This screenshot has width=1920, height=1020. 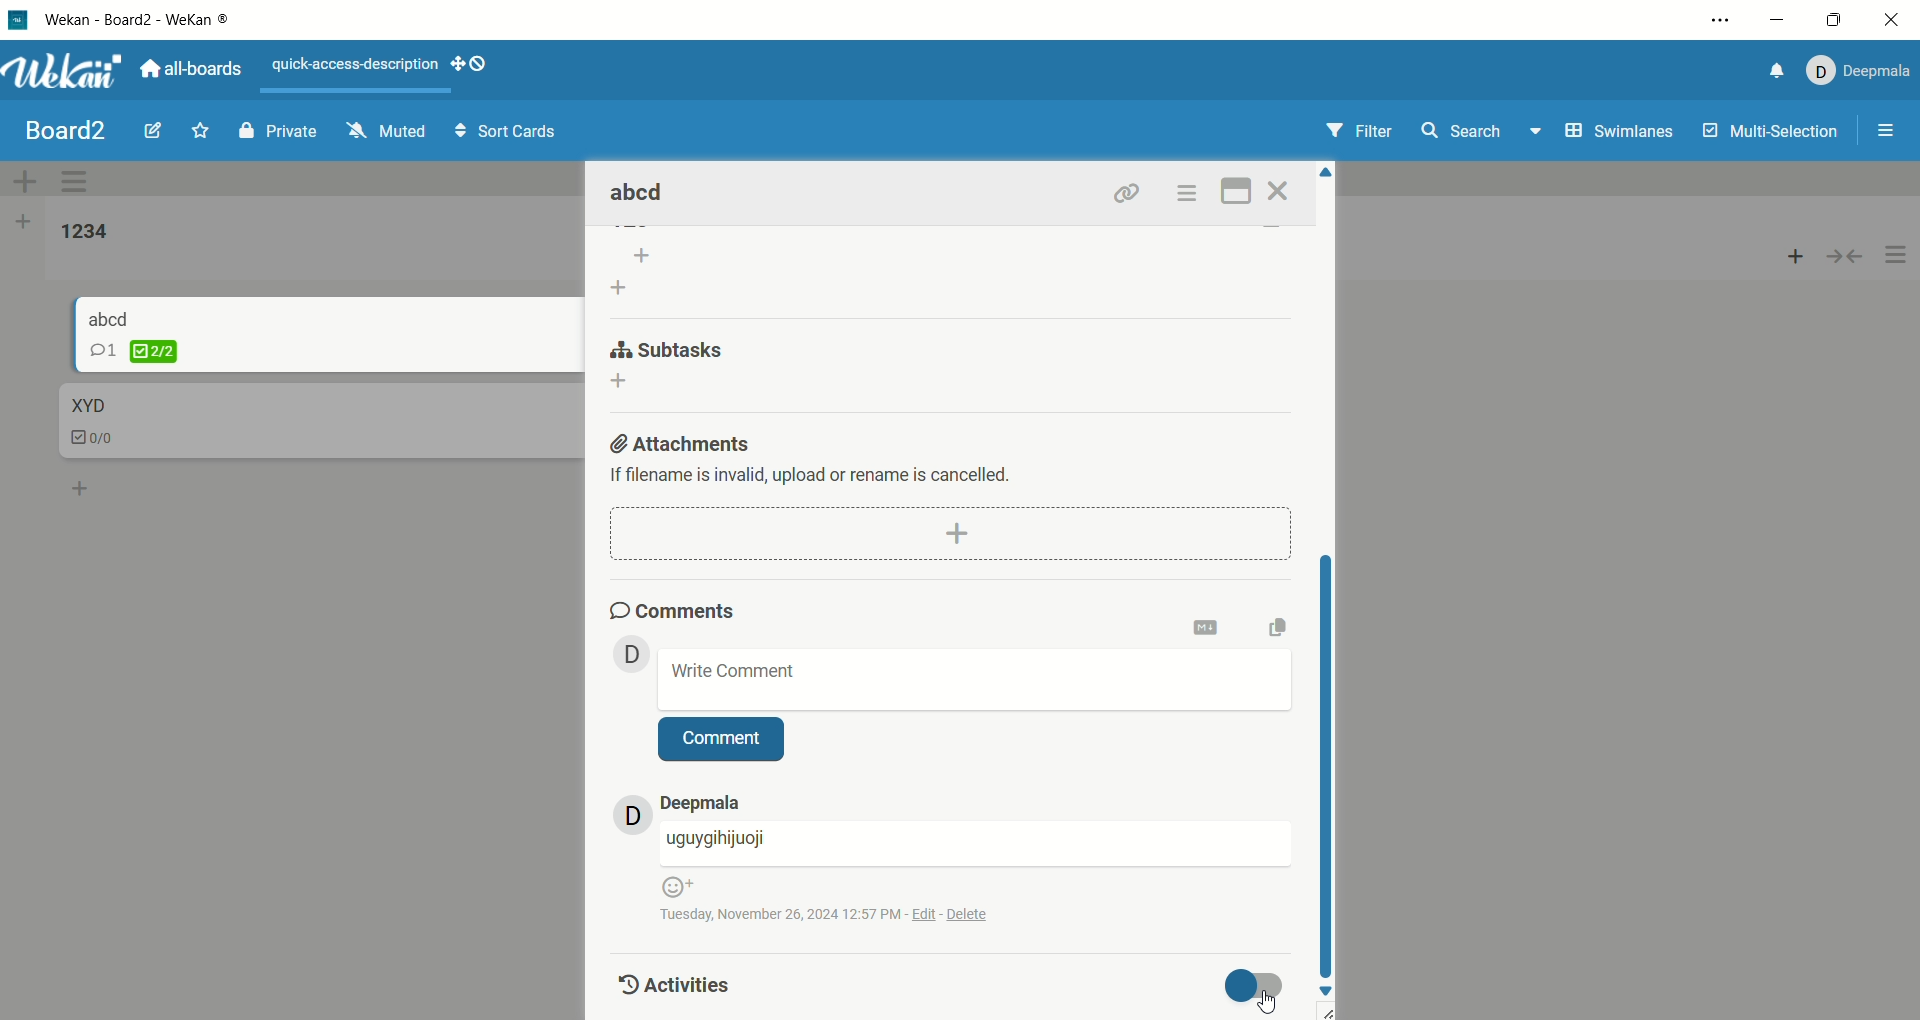 I want to click on vertical scroll bar, so click(x=1328, y=762).